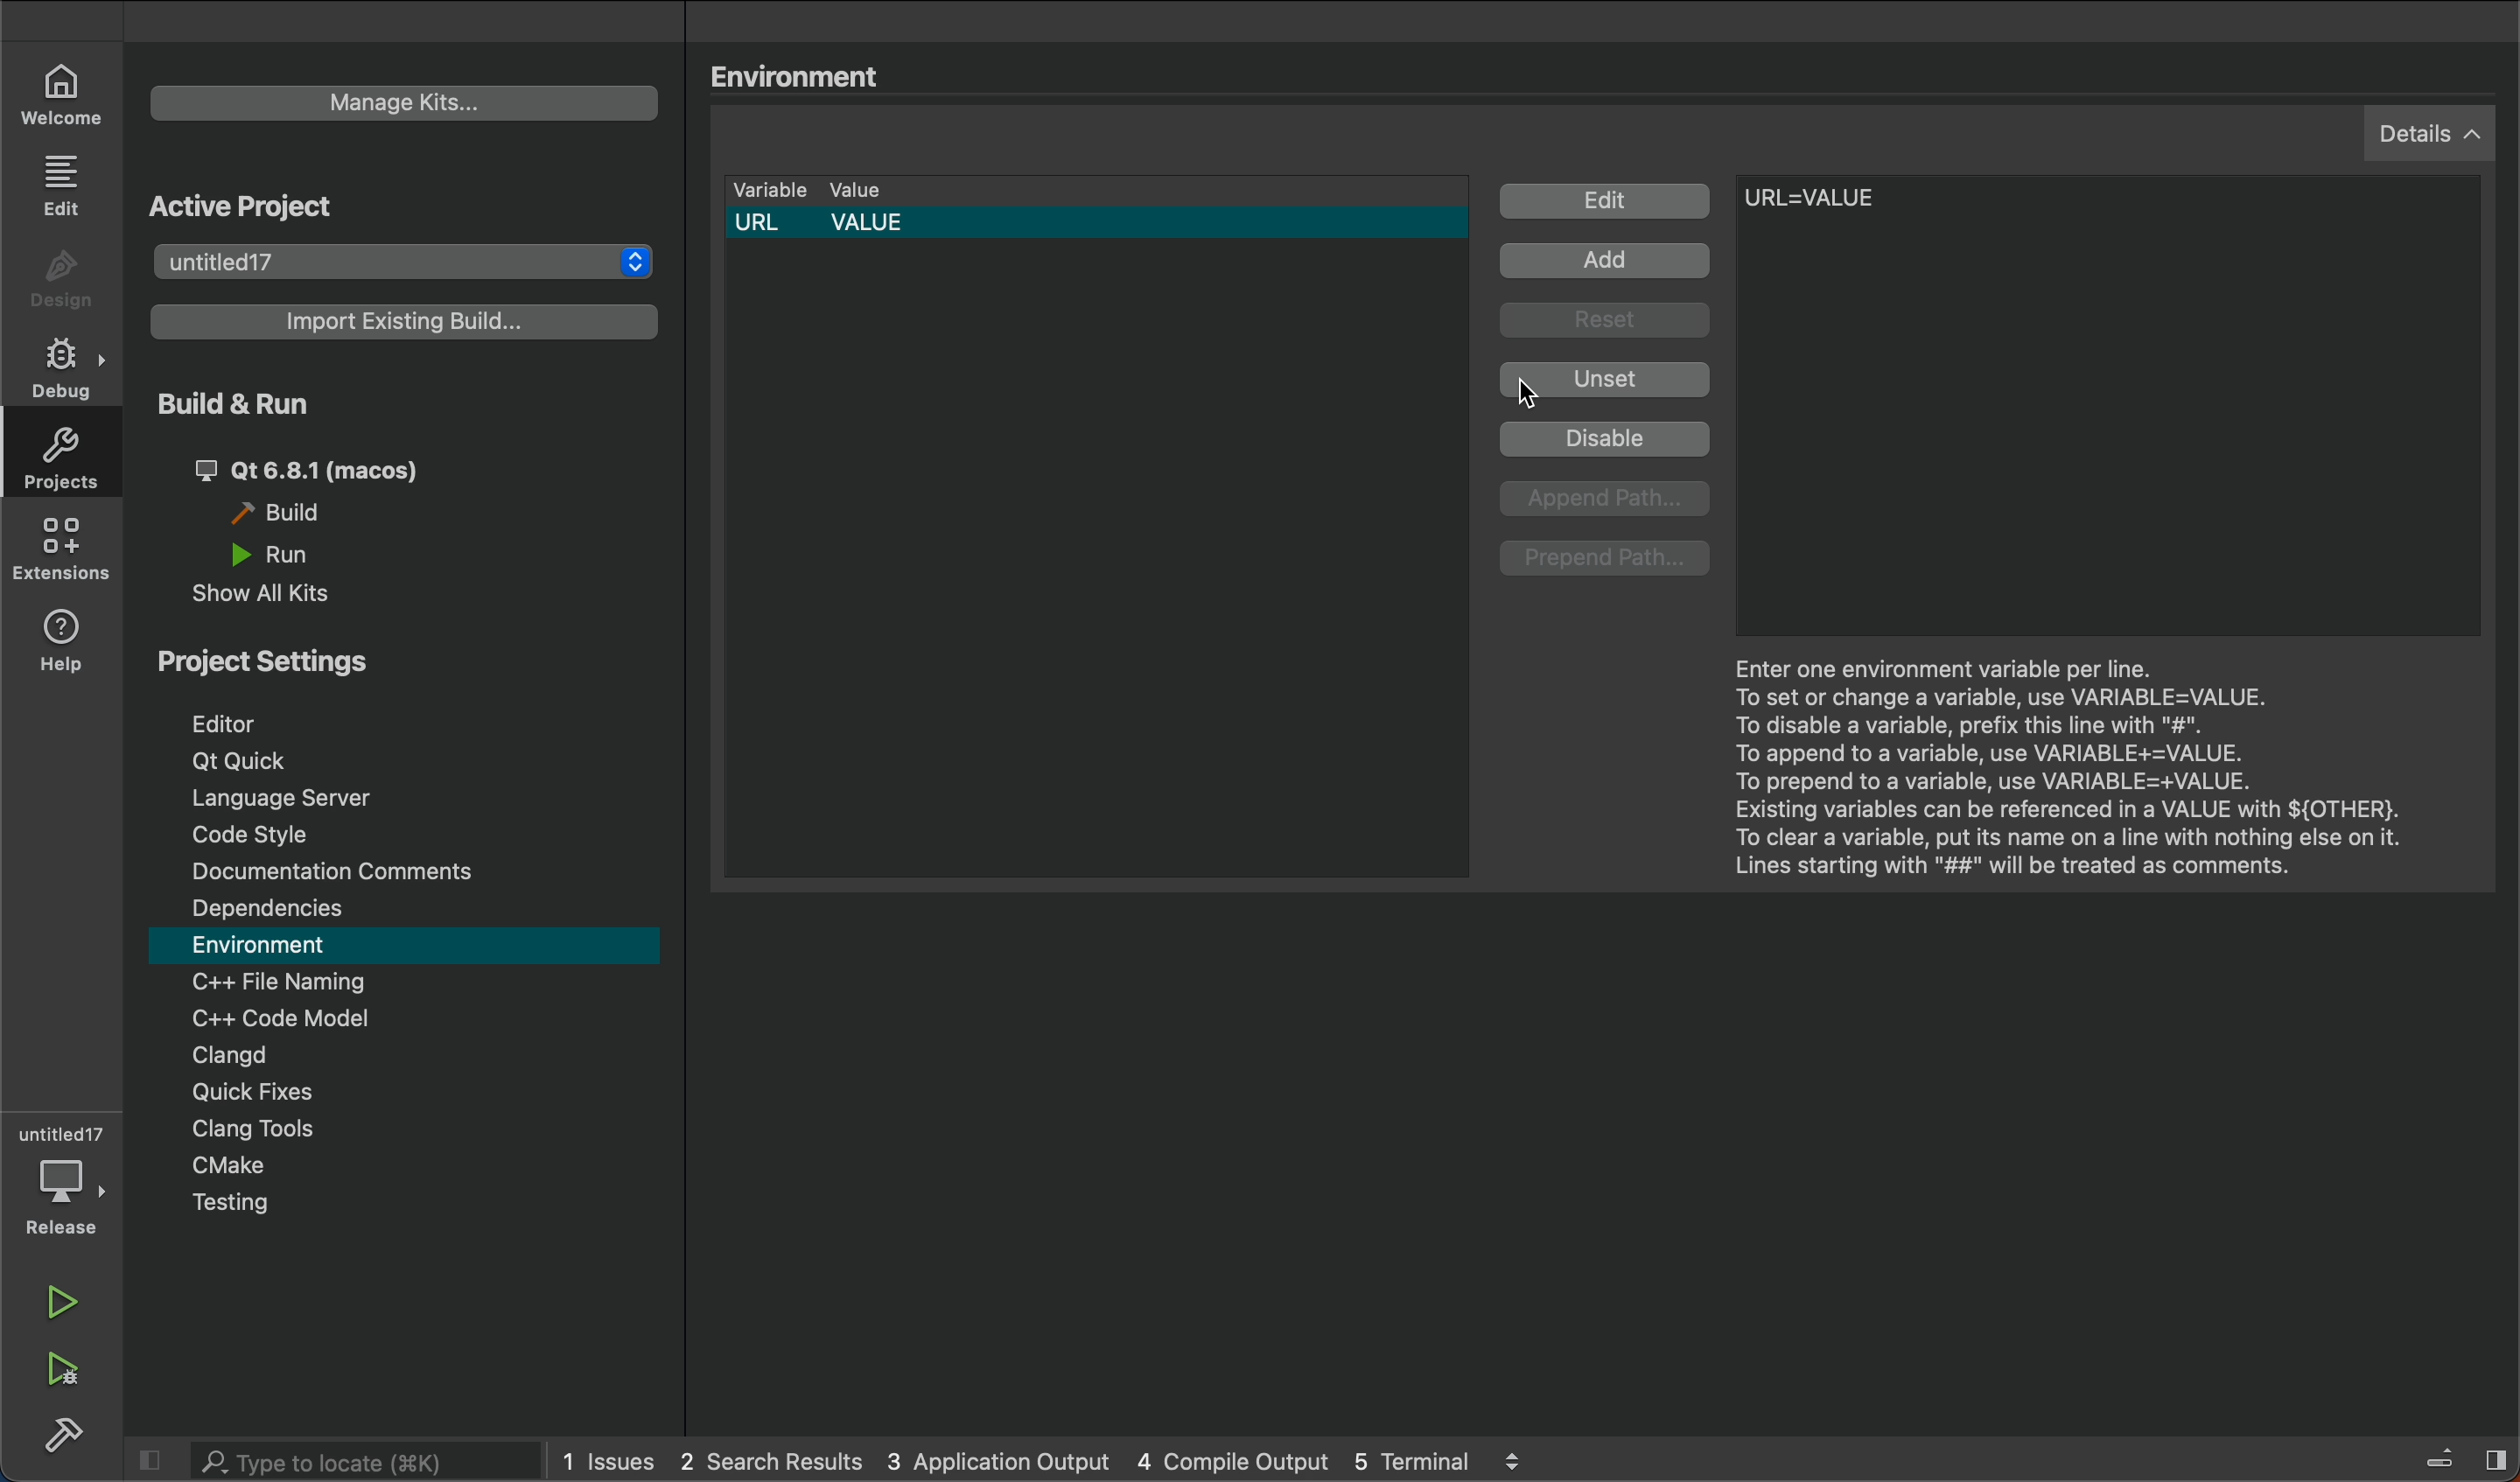 The image size is (2520, 1482). Describe the element at coordinates (311, 666) in the screenshot. I see `project setting` at that location.